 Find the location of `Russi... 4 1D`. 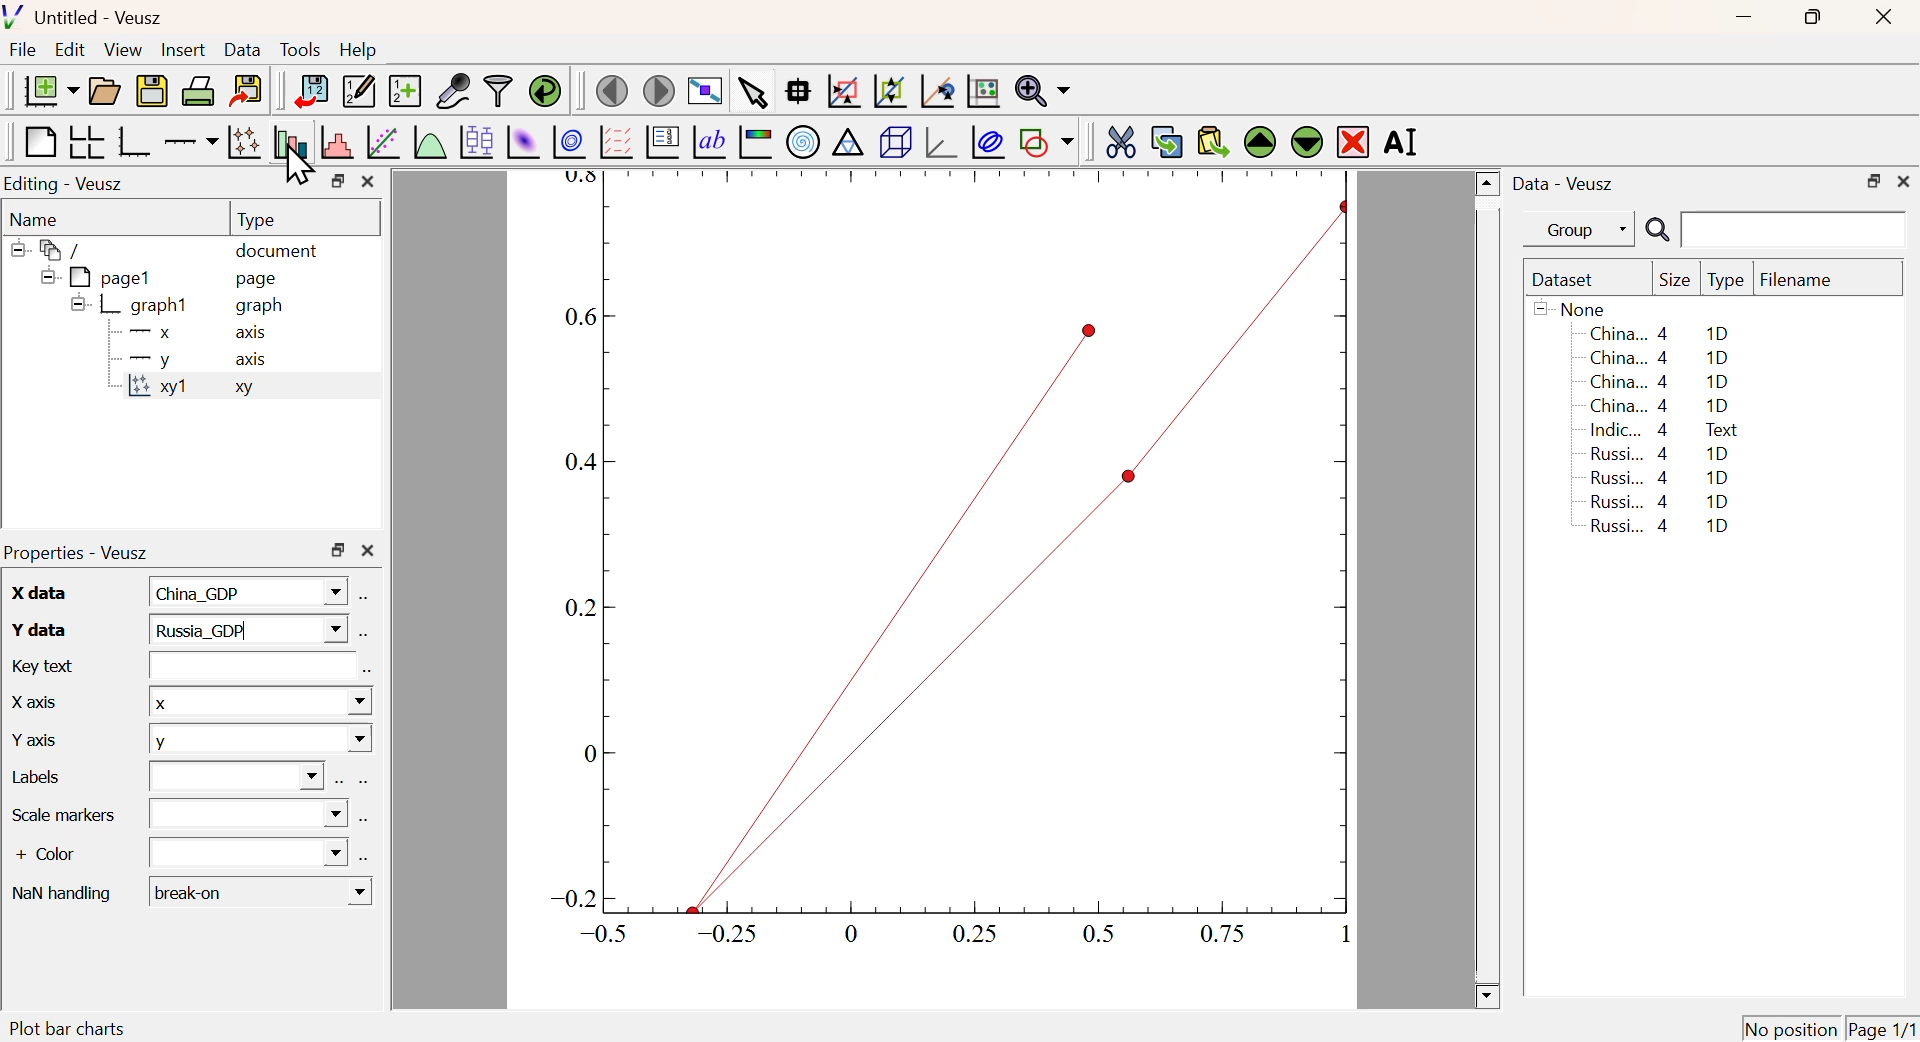

Russi... 4 1D is located at coordinates (1656, 501).